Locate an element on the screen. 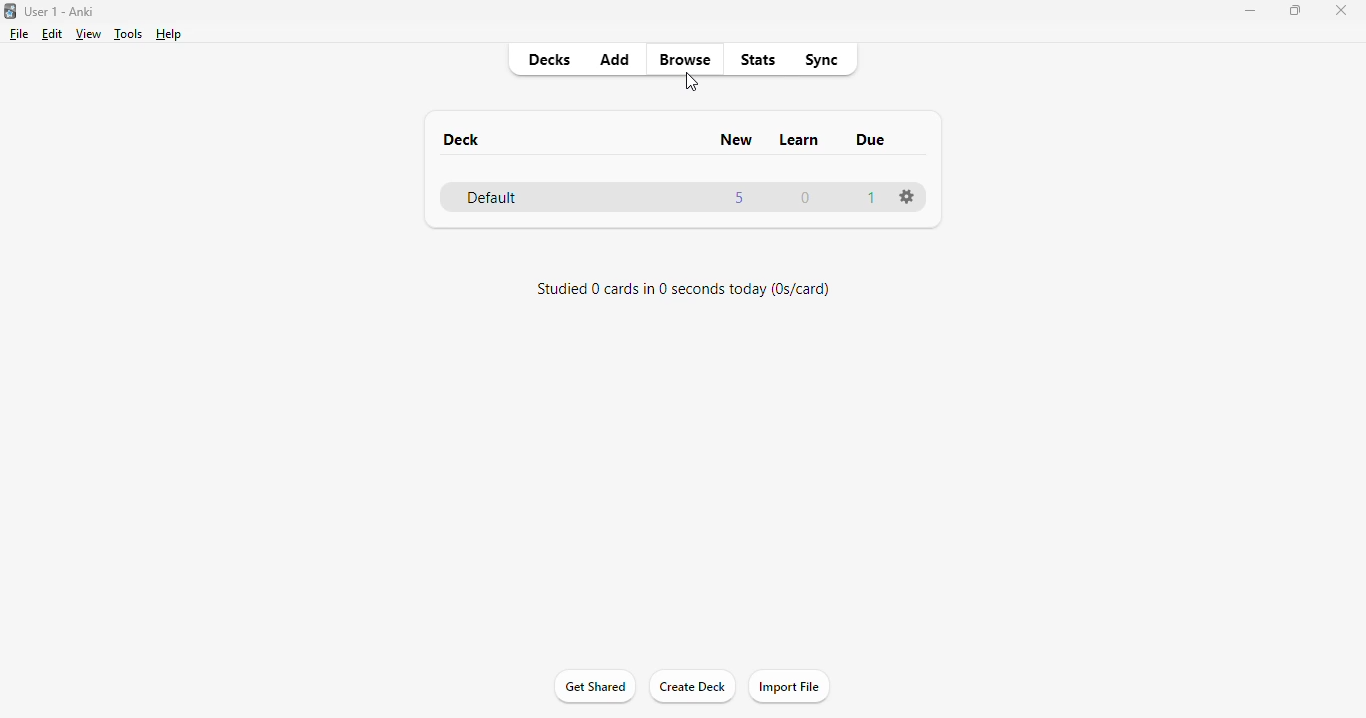  tools is located at coordinates (127, 35).